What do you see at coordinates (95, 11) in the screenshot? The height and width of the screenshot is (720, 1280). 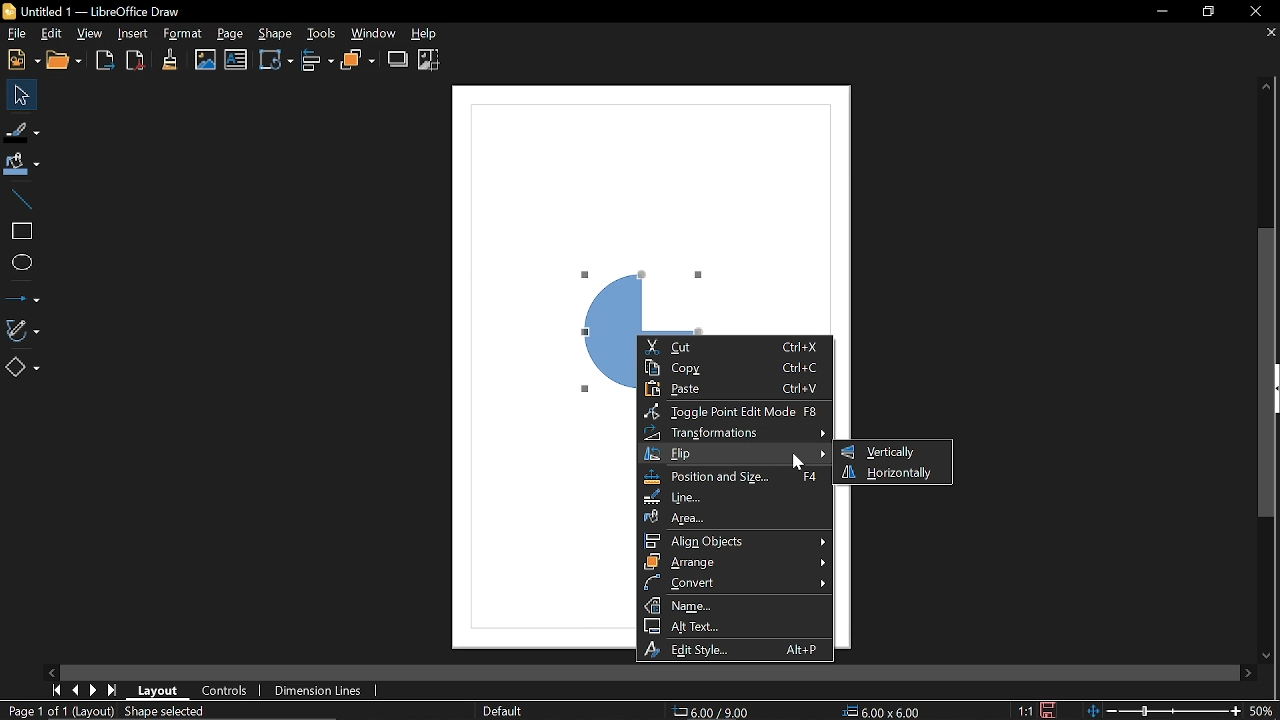 I see `Current document` at bounding box center [95, 11].